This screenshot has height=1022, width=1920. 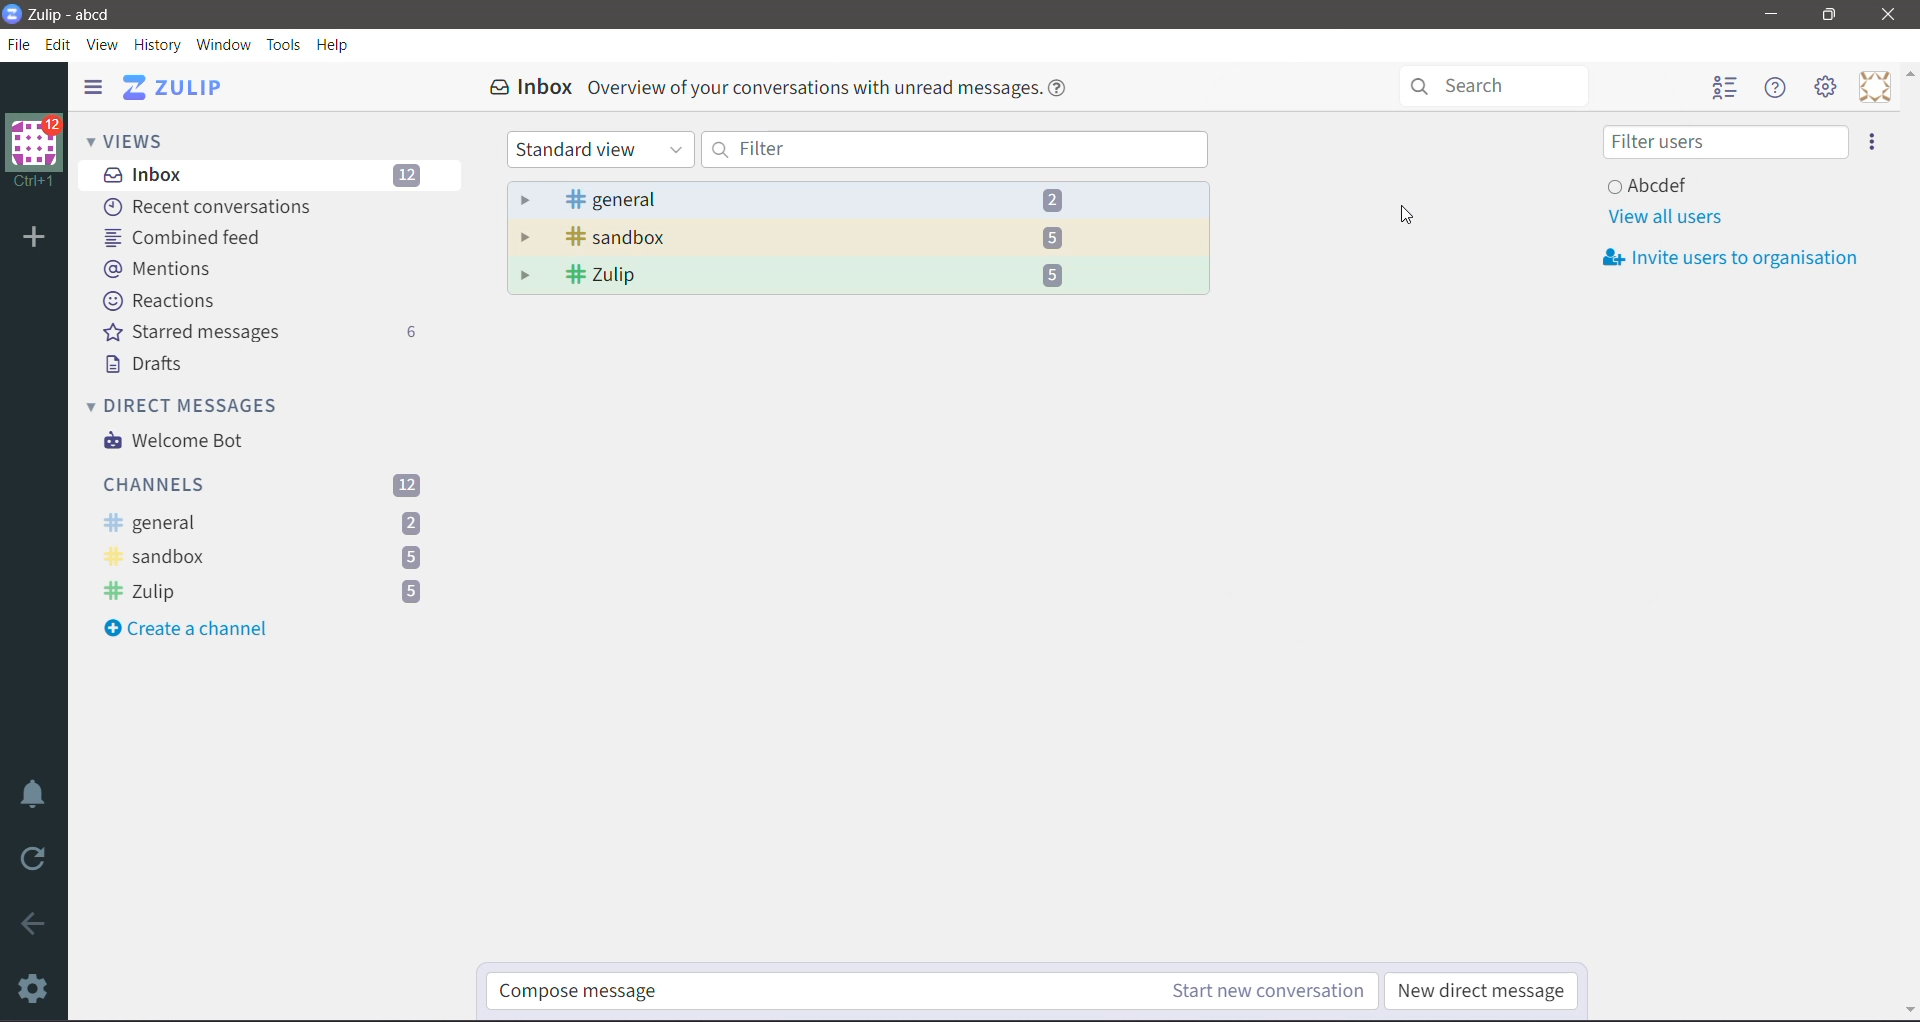 I want to click on Setting, so click(x=1827, y=88).